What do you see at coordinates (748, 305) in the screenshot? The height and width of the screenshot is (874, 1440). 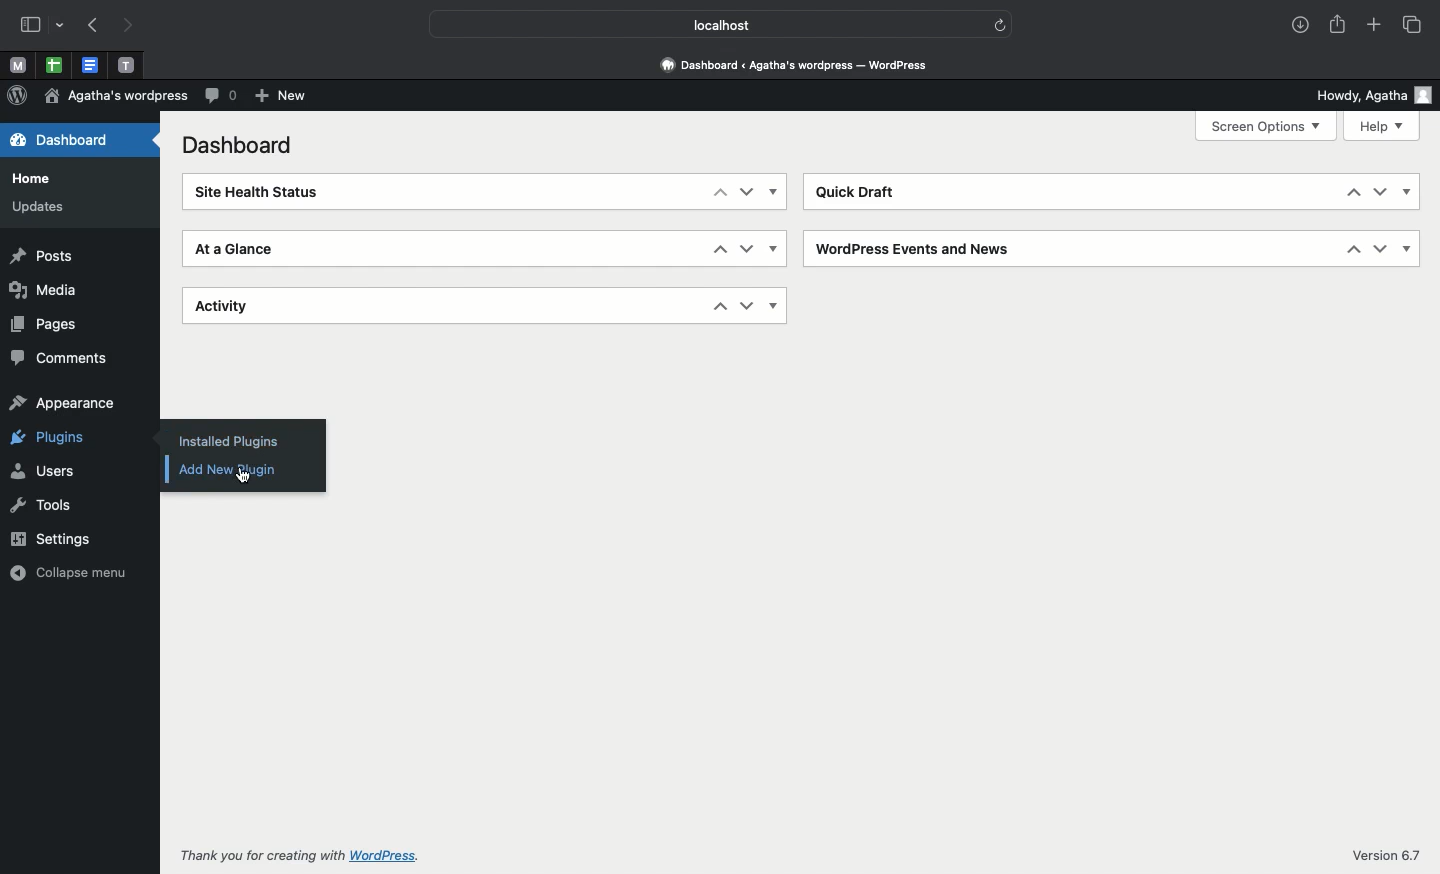 I see `Down` at bounding box center [748, 305].